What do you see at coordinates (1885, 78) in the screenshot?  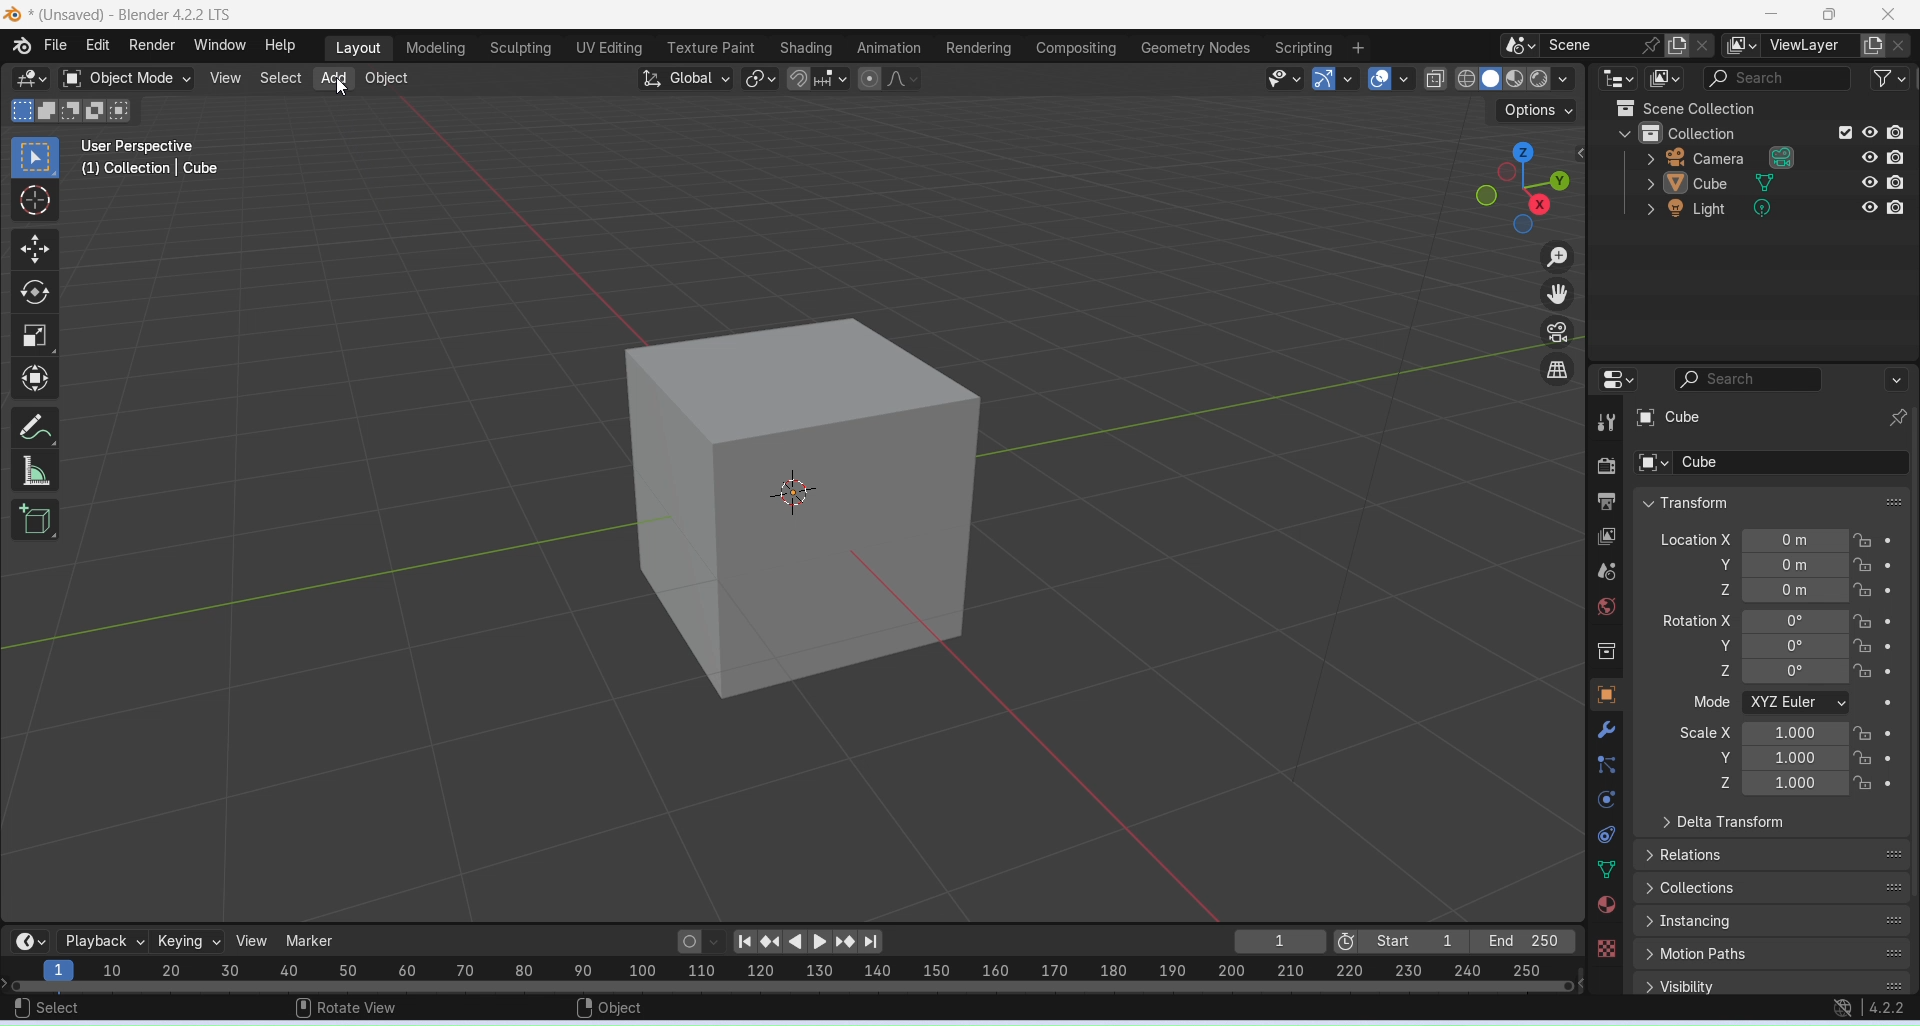 I see `Filter` at bounding box center [1885, 78].